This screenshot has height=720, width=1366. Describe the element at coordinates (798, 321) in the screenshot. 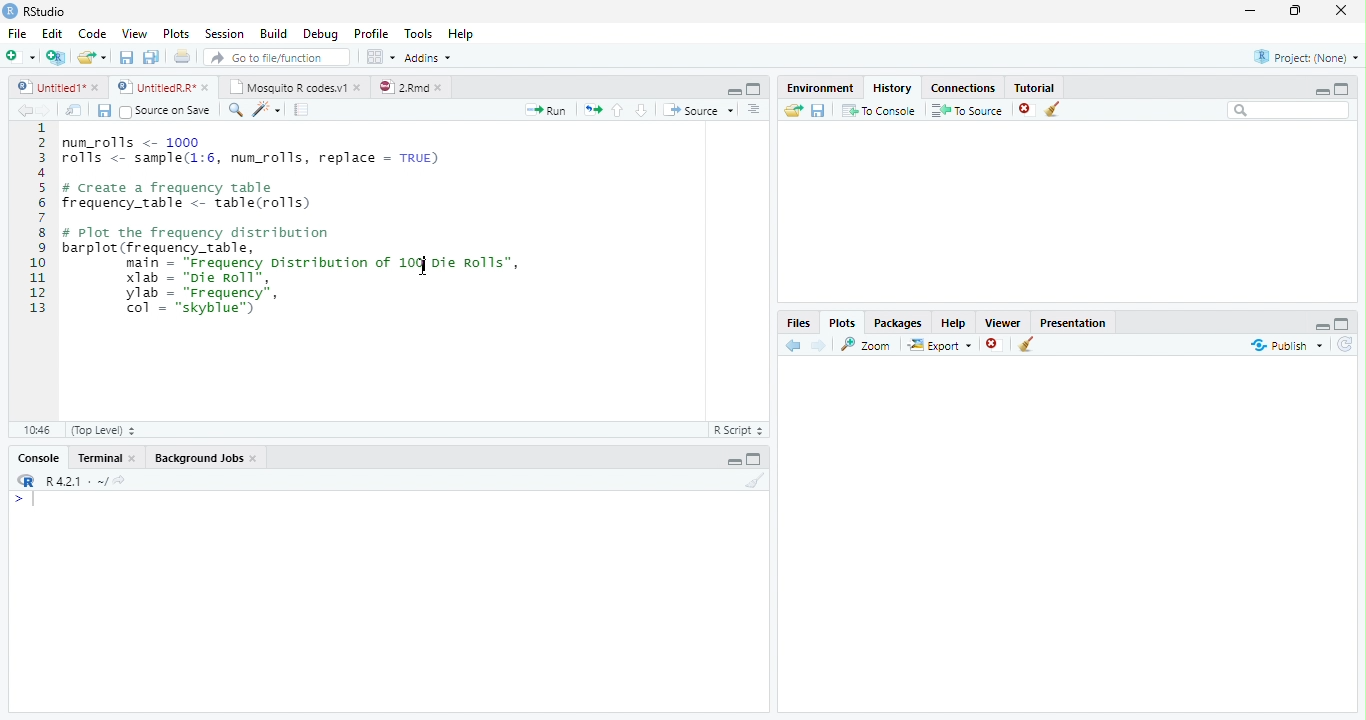

I see `Files` at that location.